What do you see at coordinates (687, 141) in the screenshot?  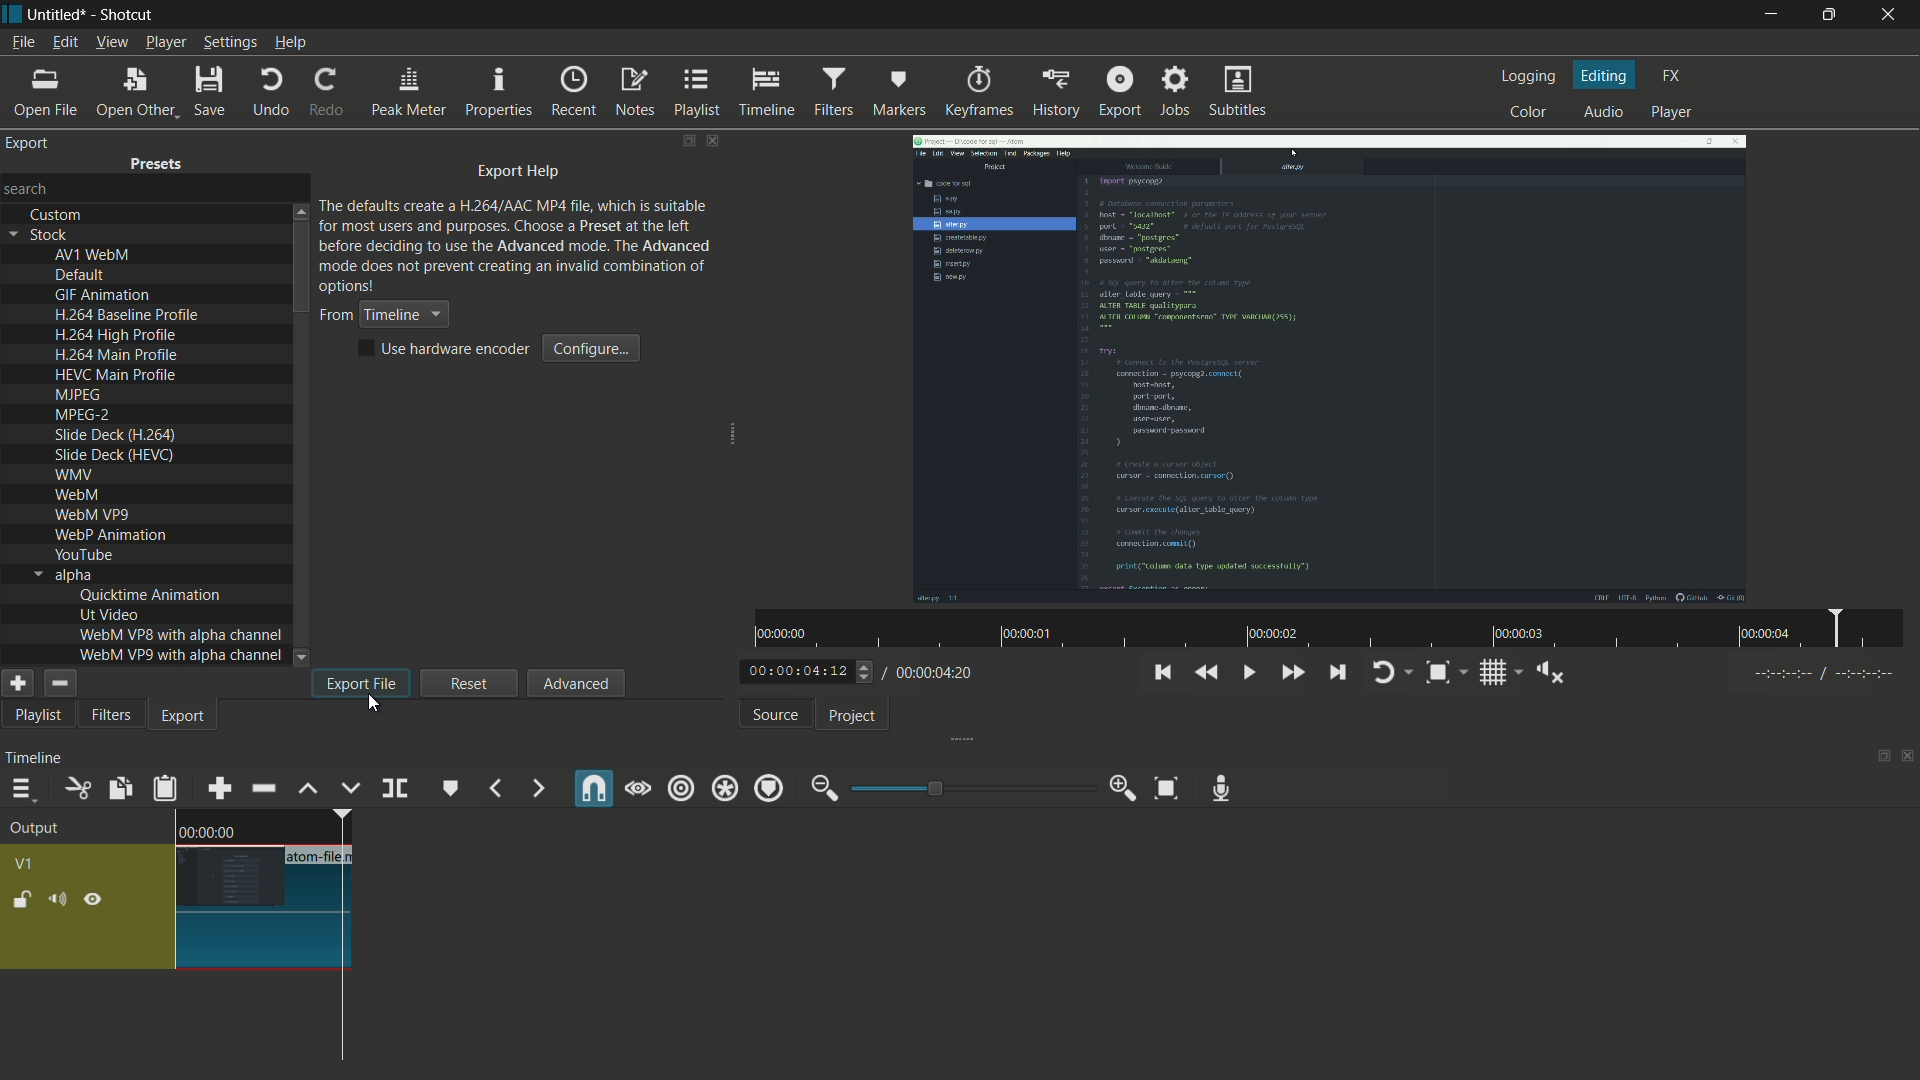 I see `change layout` at bounding box center [687, 141].